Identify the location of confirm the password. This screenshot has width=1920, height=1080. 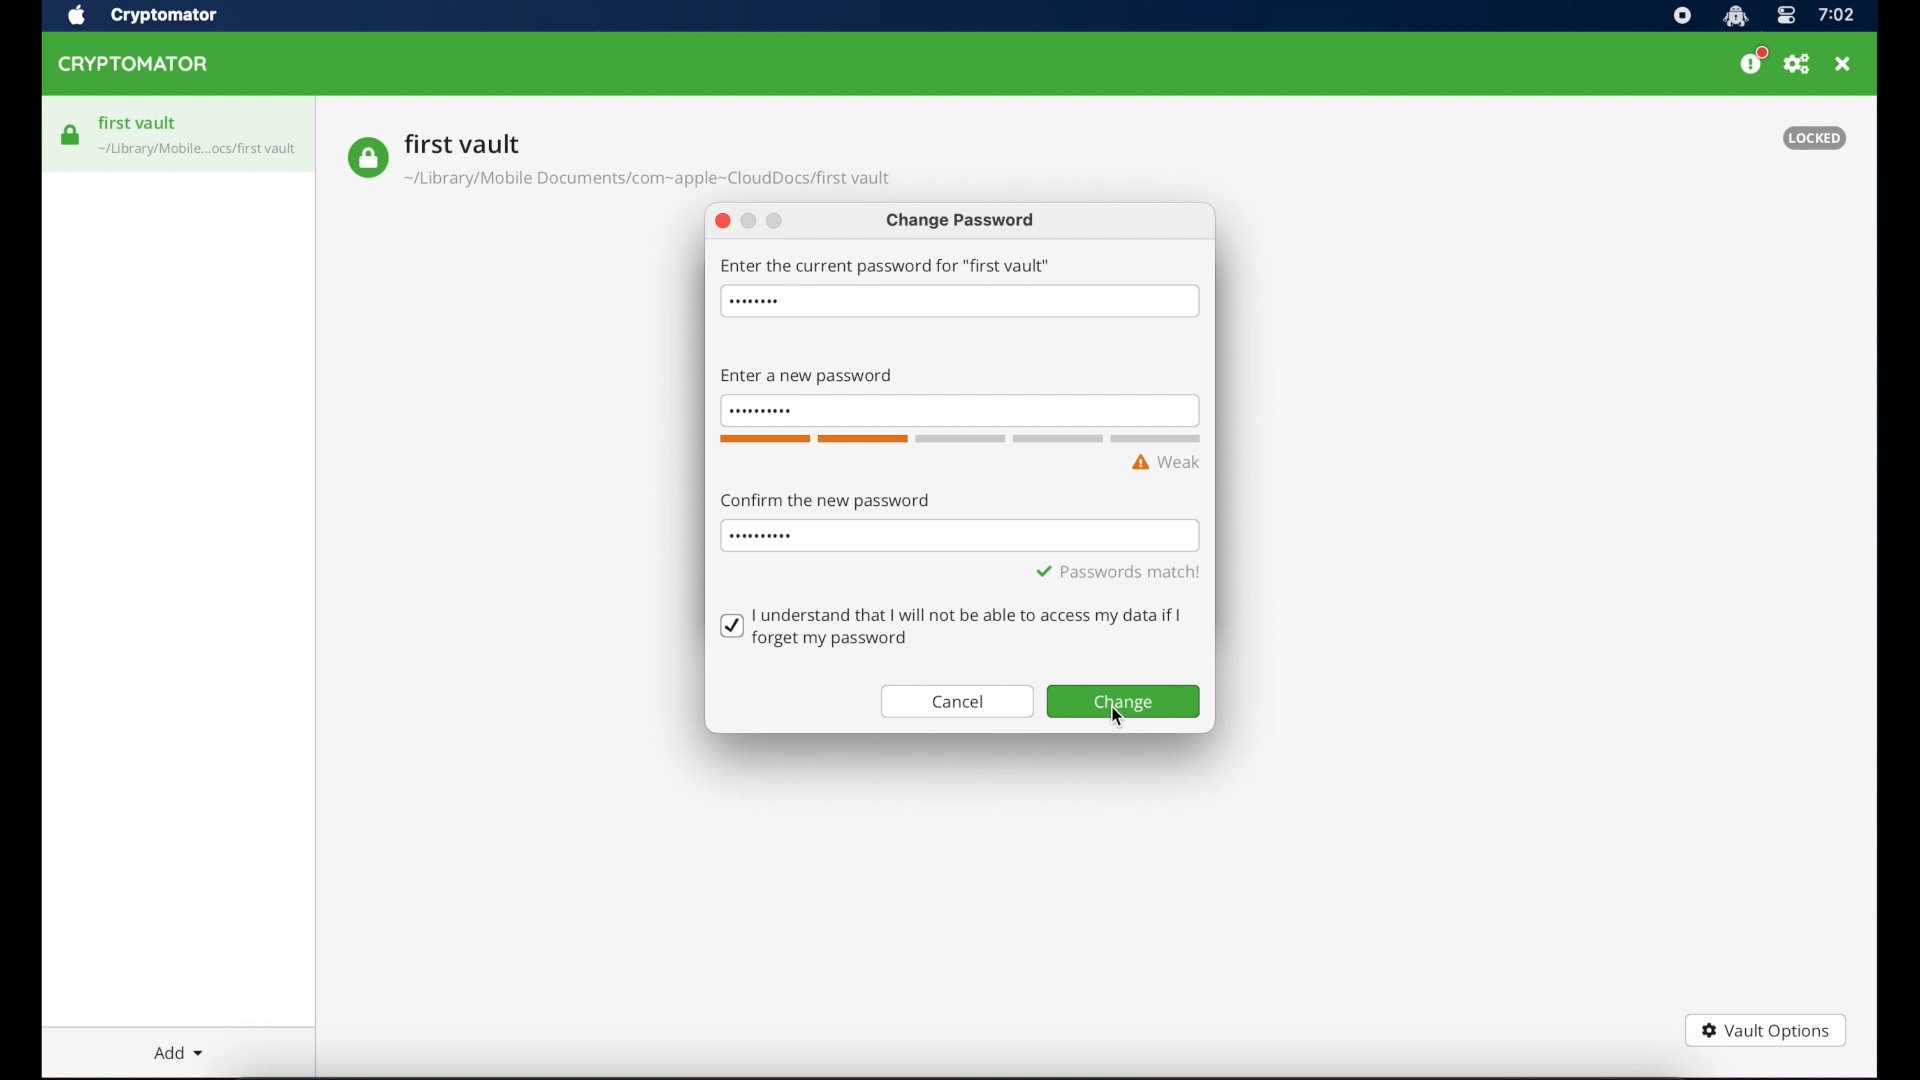
(825, 500).